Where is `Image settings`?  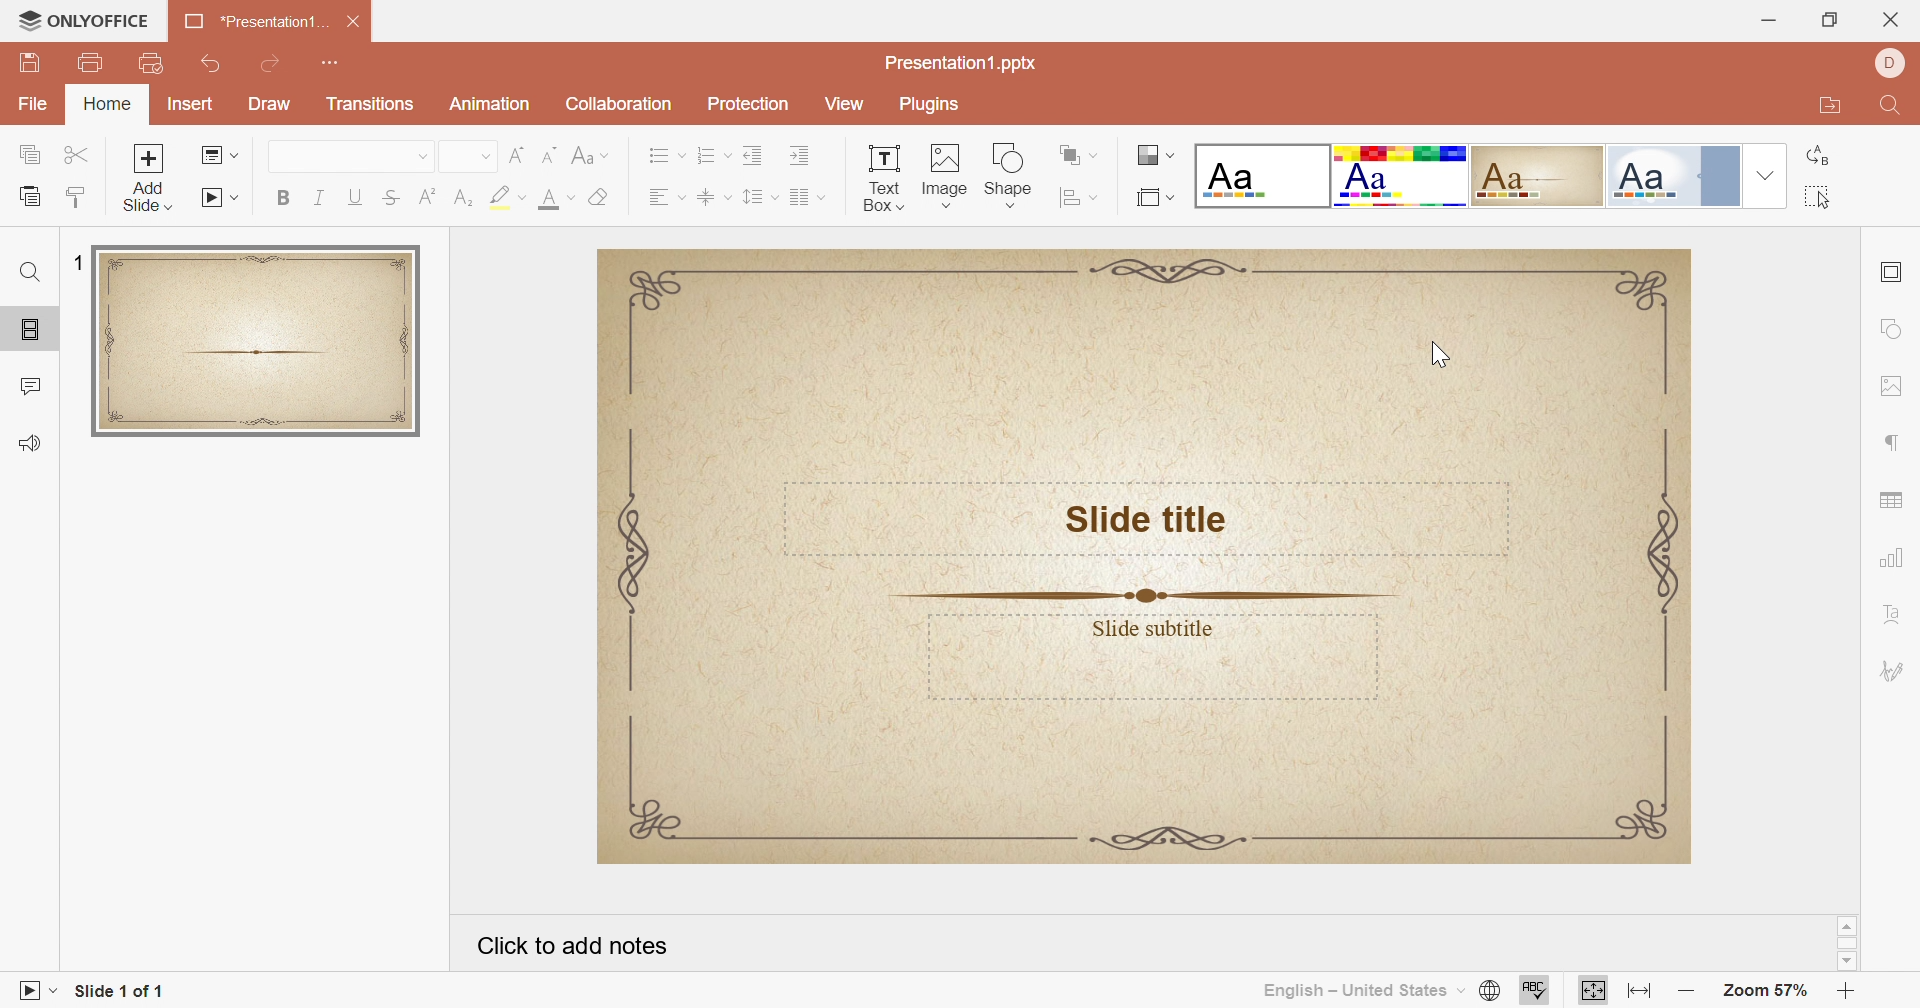 Image settings is located at coordinates (1895, 387).